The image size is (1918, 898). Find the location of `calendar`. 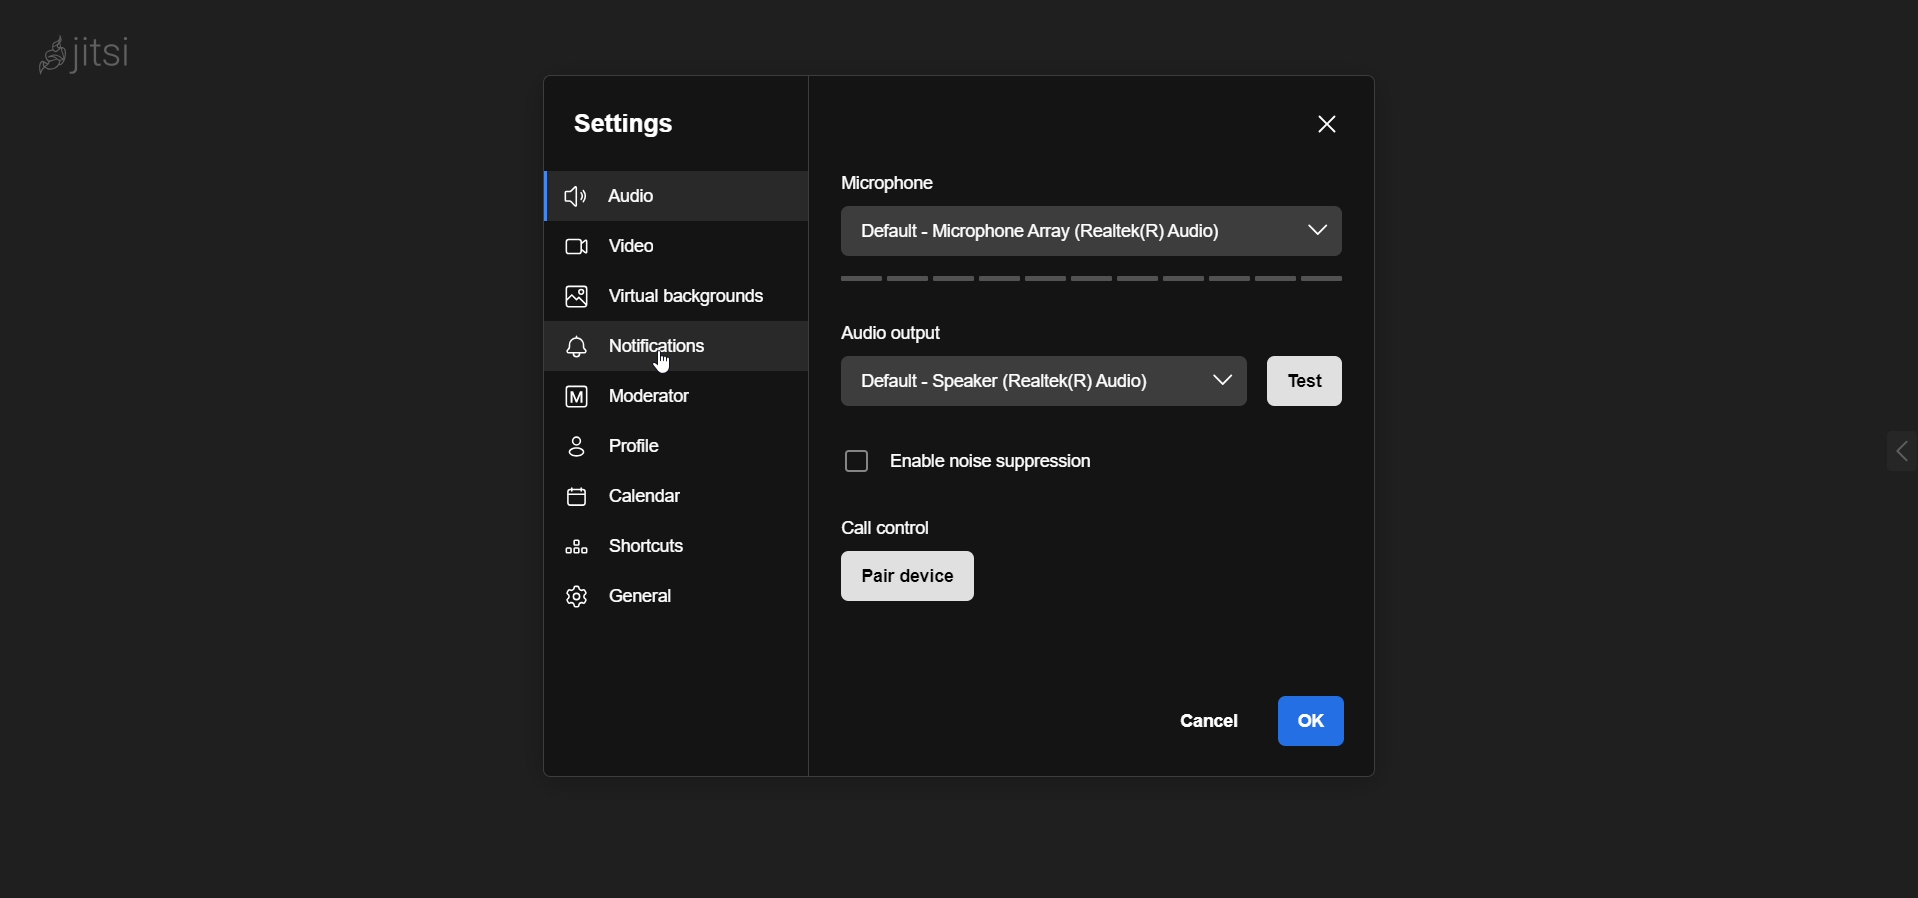

calendar is located at coordinates (646, 498).